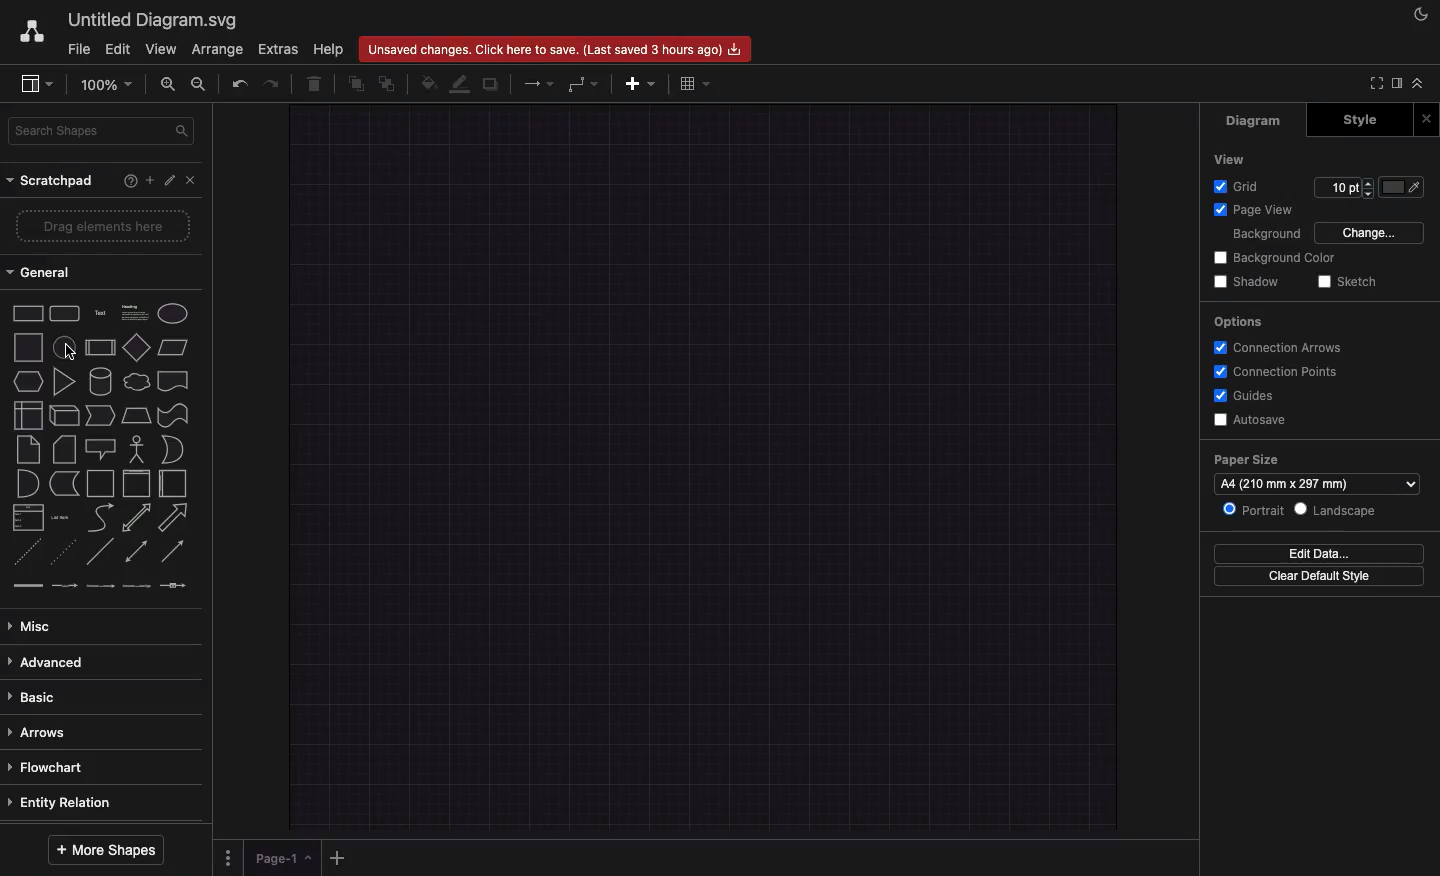  What do you see at coordinates (429, 85) in the screenshot?
I see `Fill color` at bounding box center [429, 85].